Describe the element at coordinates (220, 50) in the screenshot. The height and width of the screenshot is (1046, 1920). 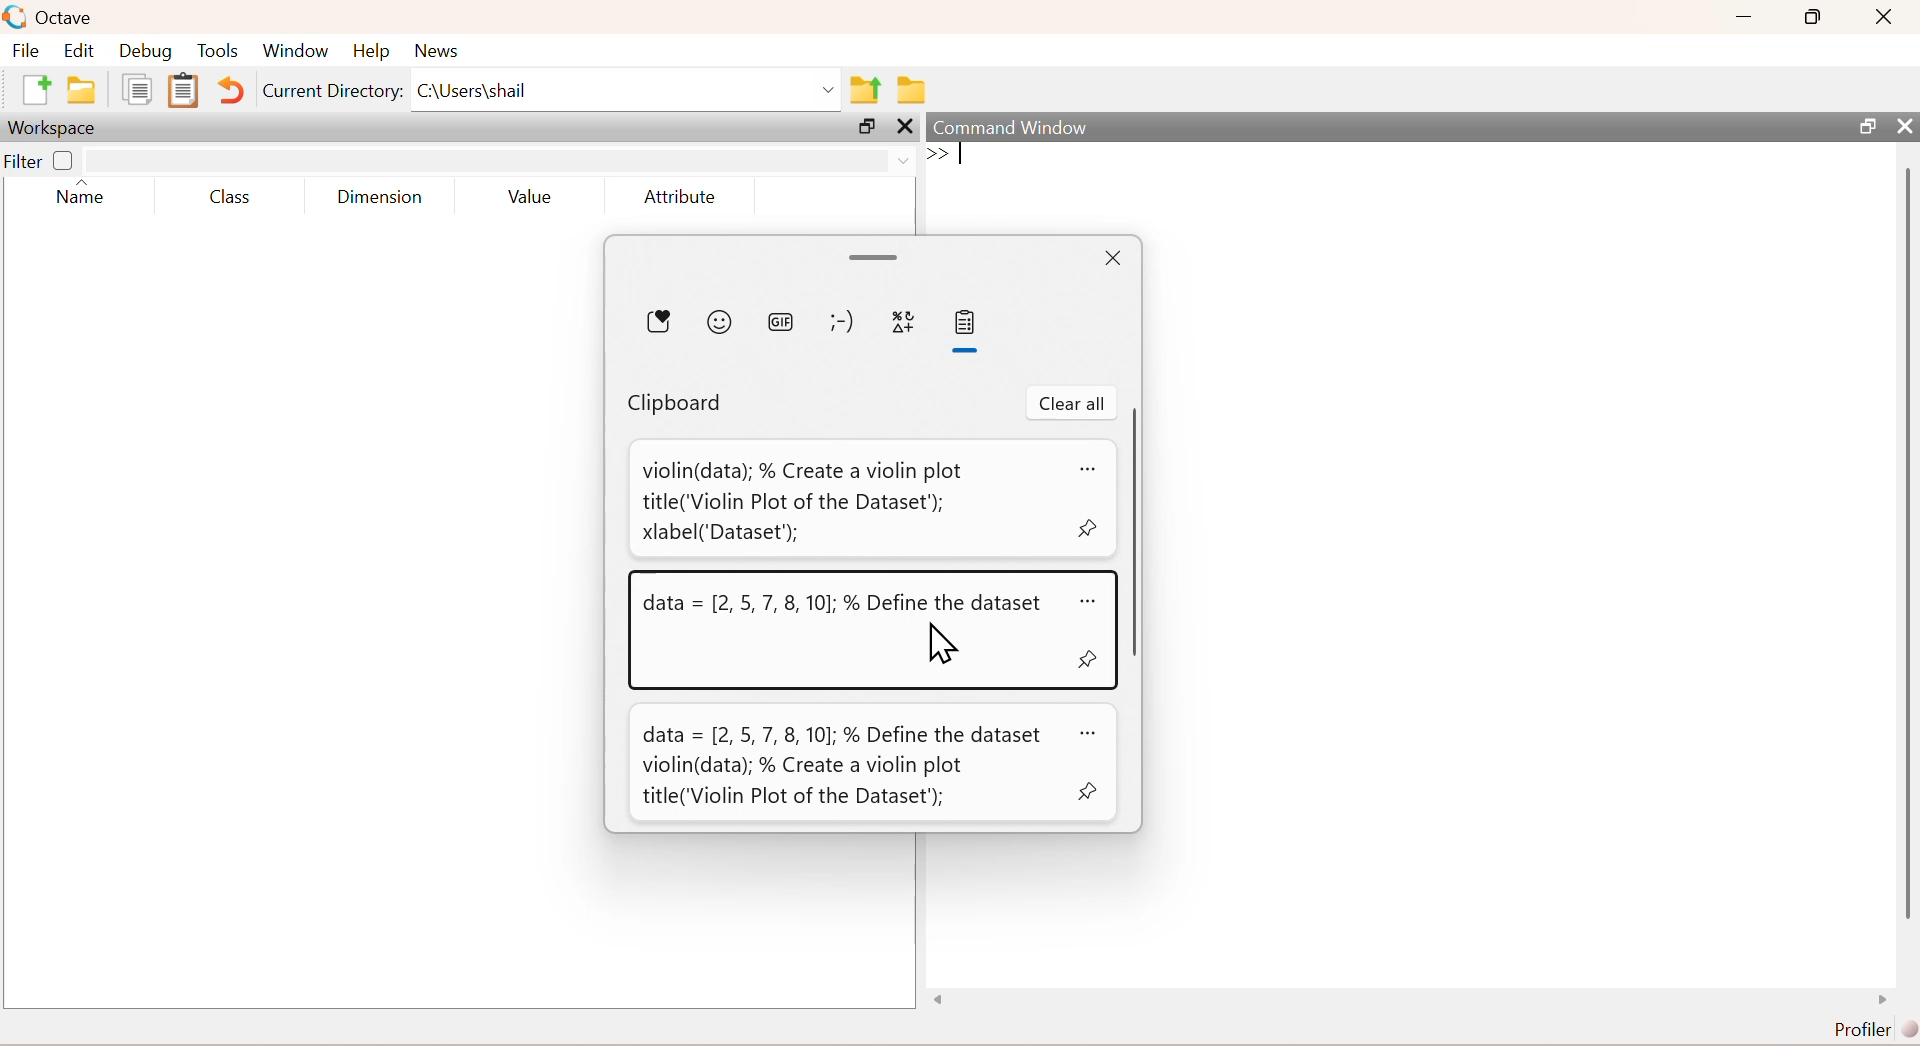
I see `tools` at that location.